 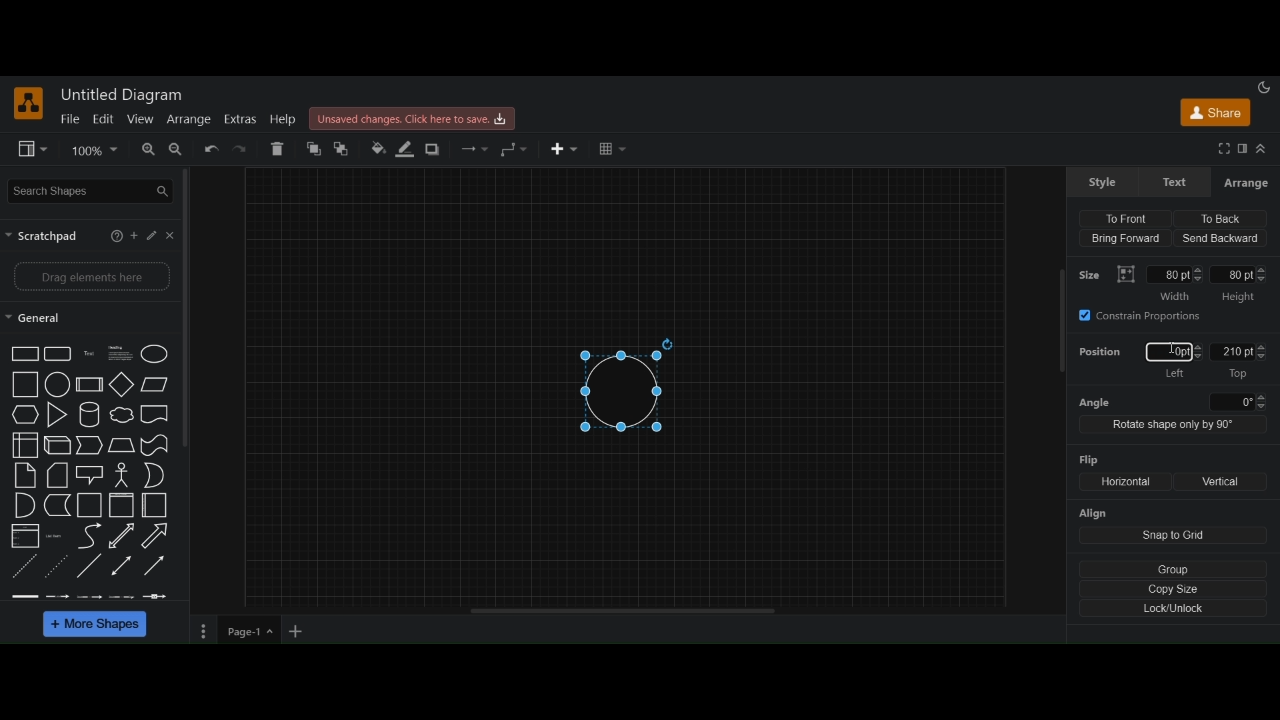 What do you see at coordinates (625, 611) in the screenshot?
I see `horizontall scroll bar` at bounding box center [625, 611].